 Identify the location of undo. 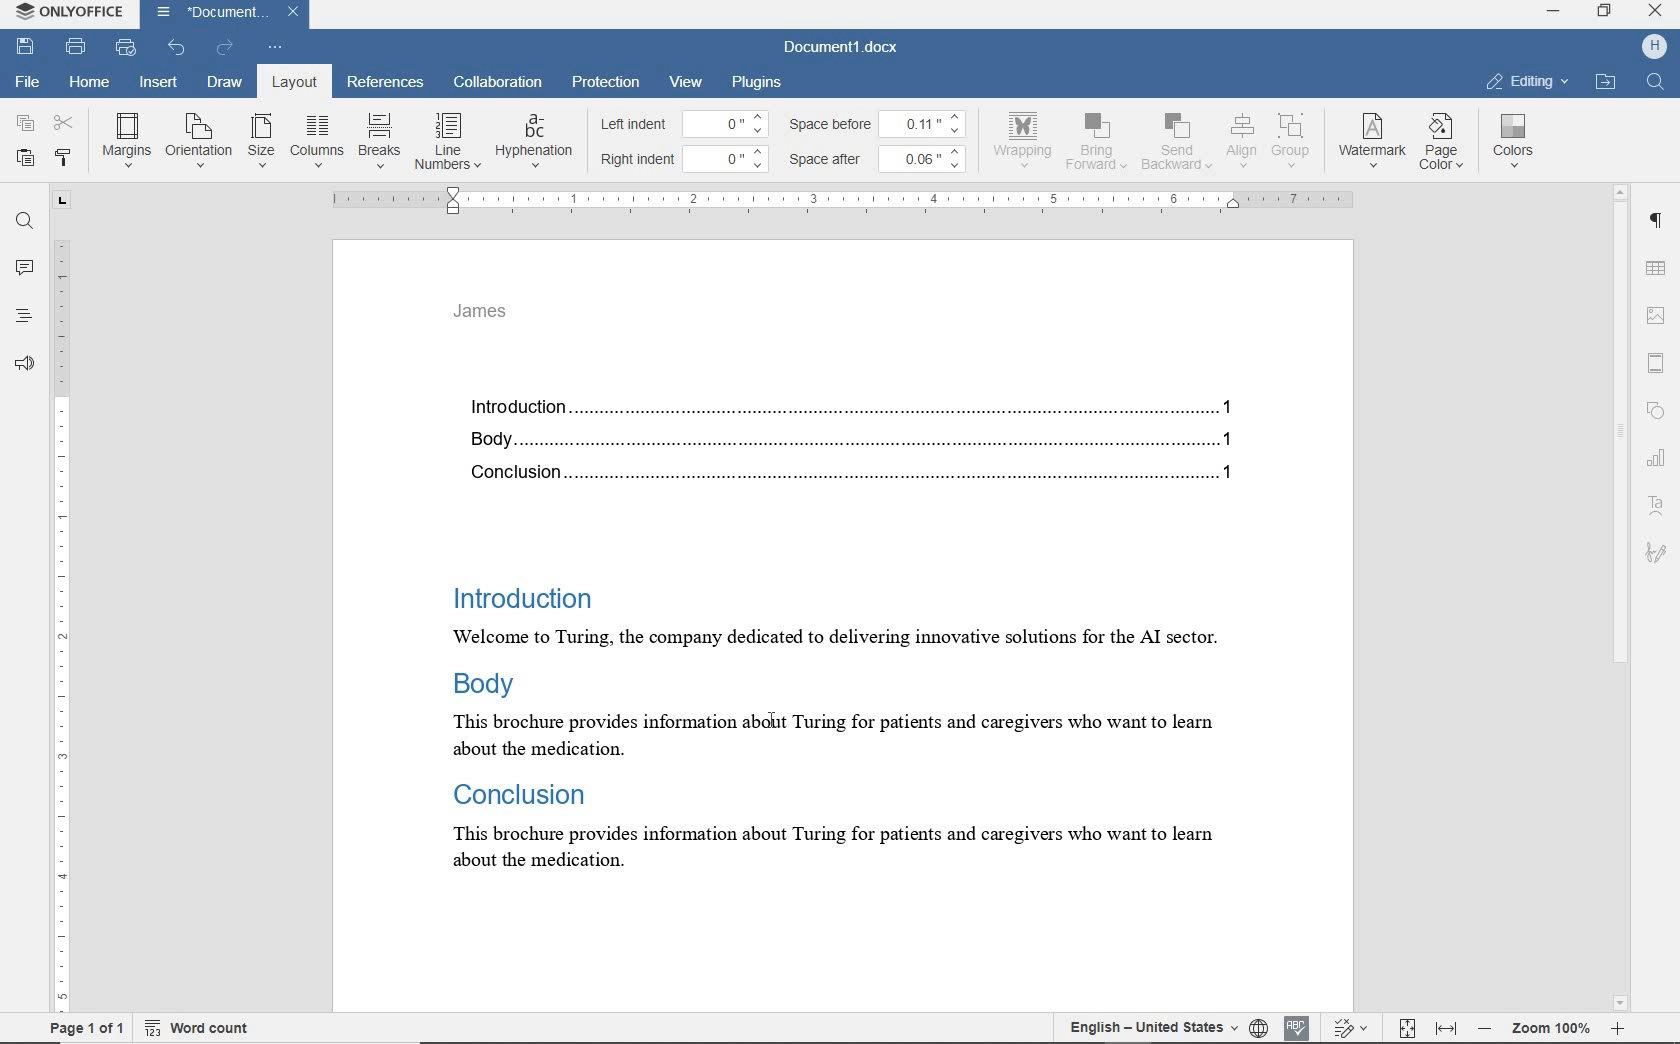
(175, 48).